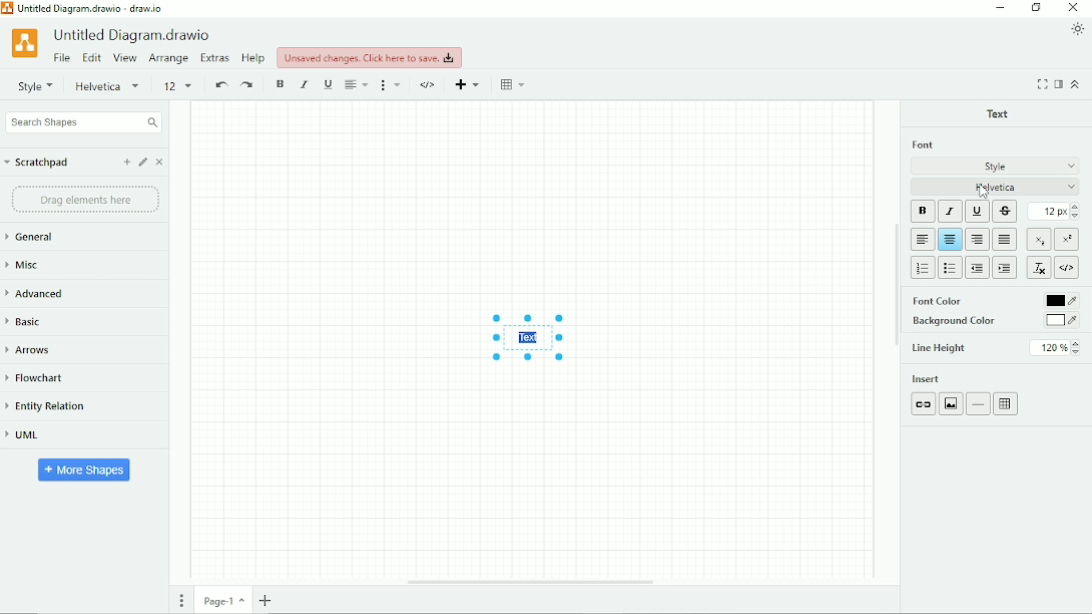 Image resolution: width=1092 pixels, height=614 pixels. What do you see at coordinates (357, 85) in the screenshot?
I see `Align` at bounding box center [357, 85].